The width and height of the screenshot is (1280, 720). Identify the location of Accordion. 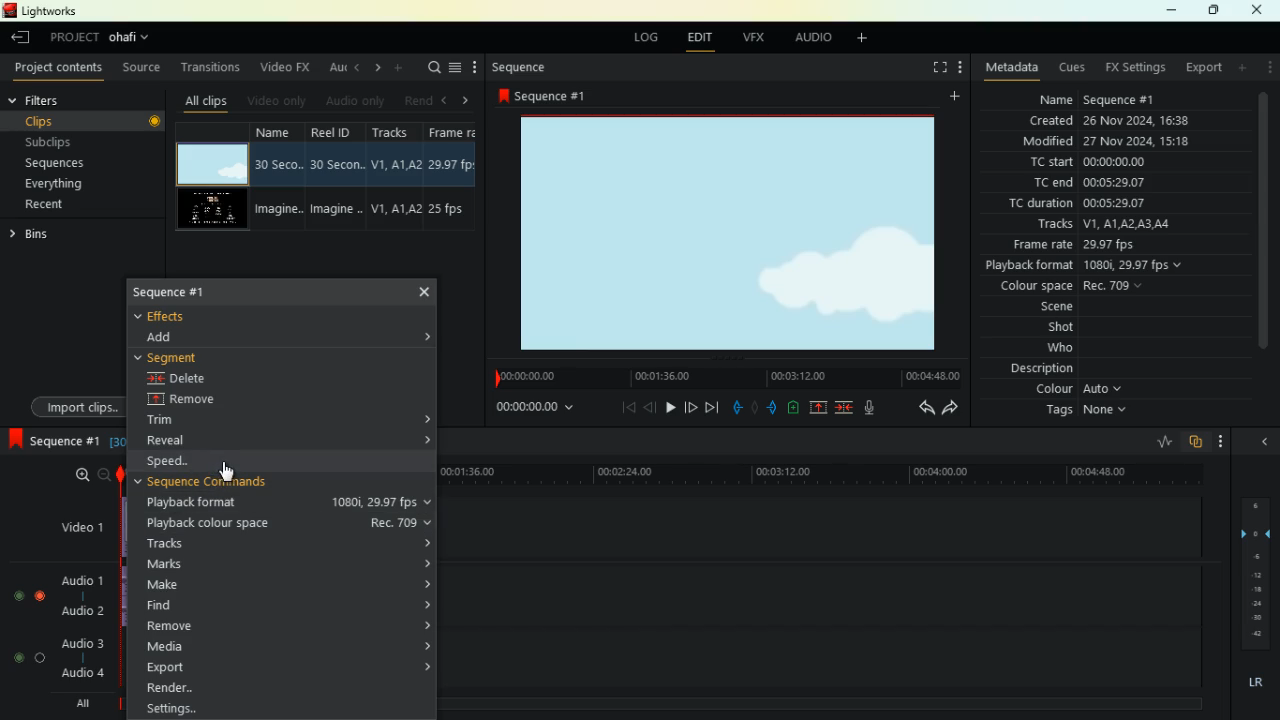
(423, 418).